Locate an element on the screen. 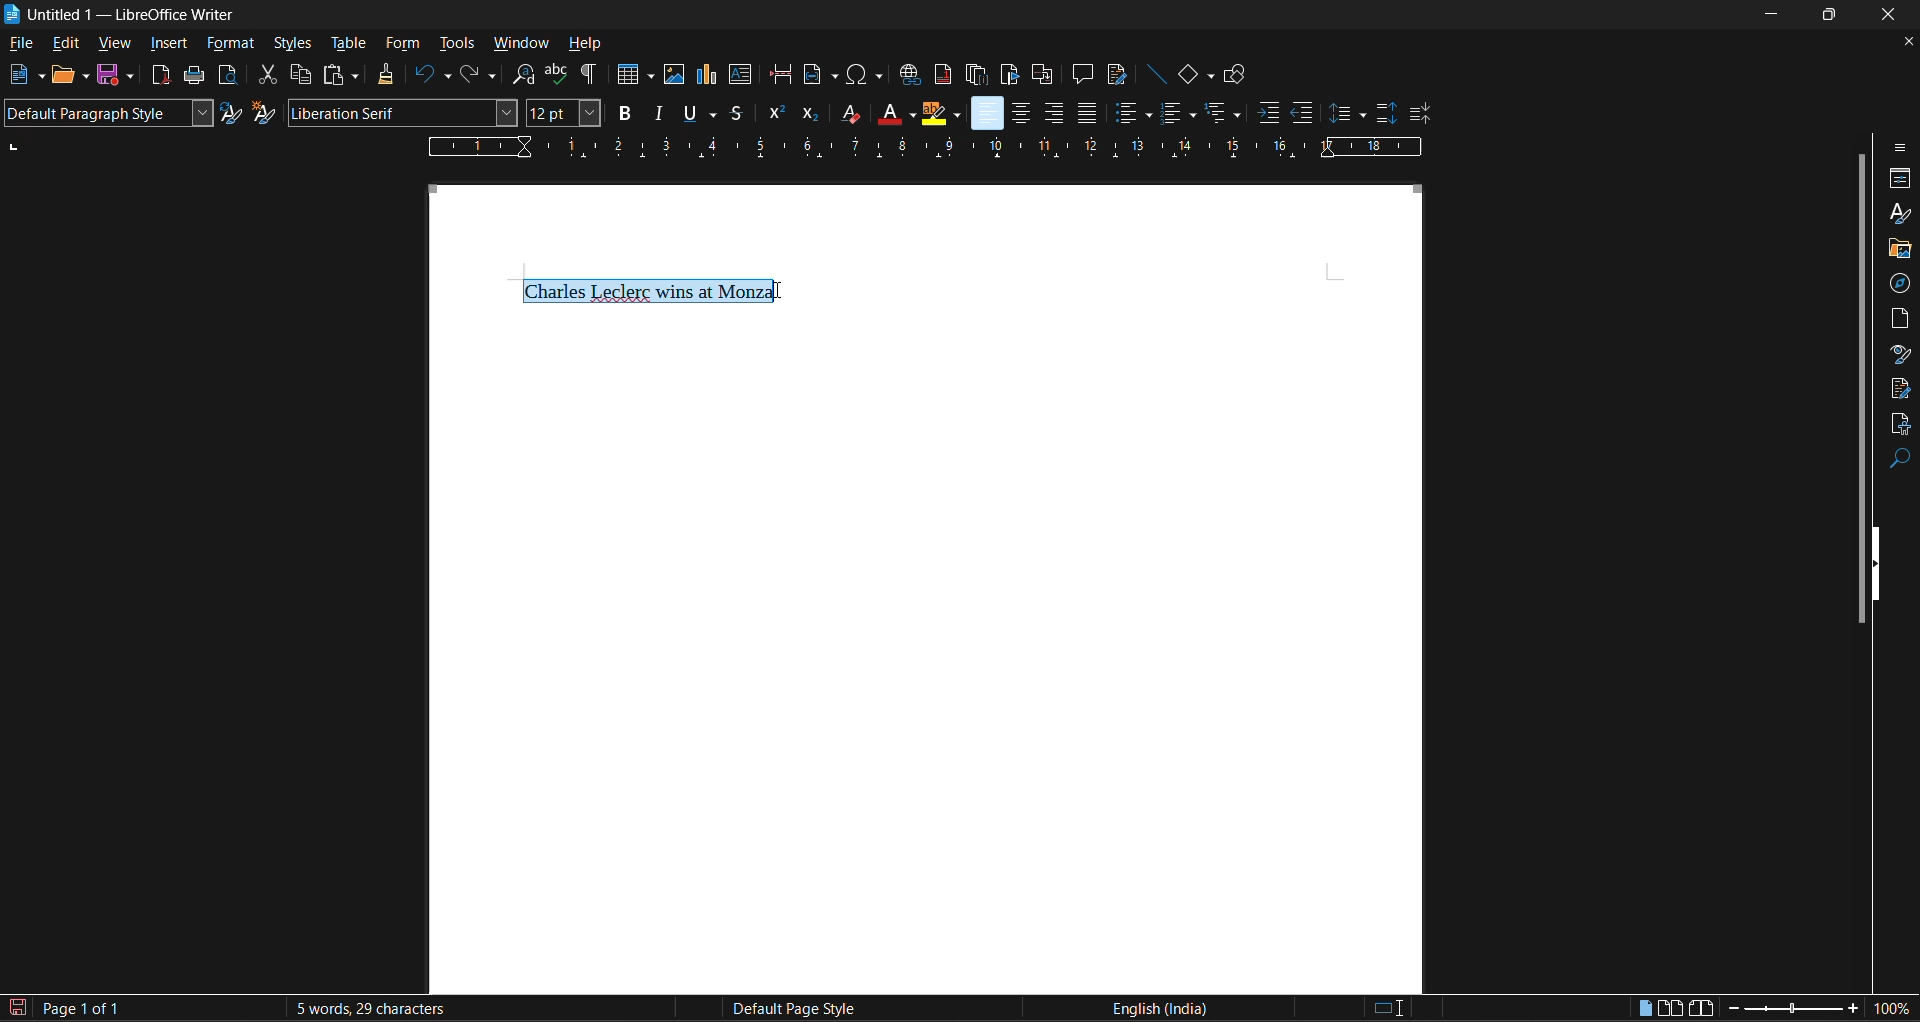 This screenshot has height=1022, width=1920. new style from selection is located at coordinates (267, 114).